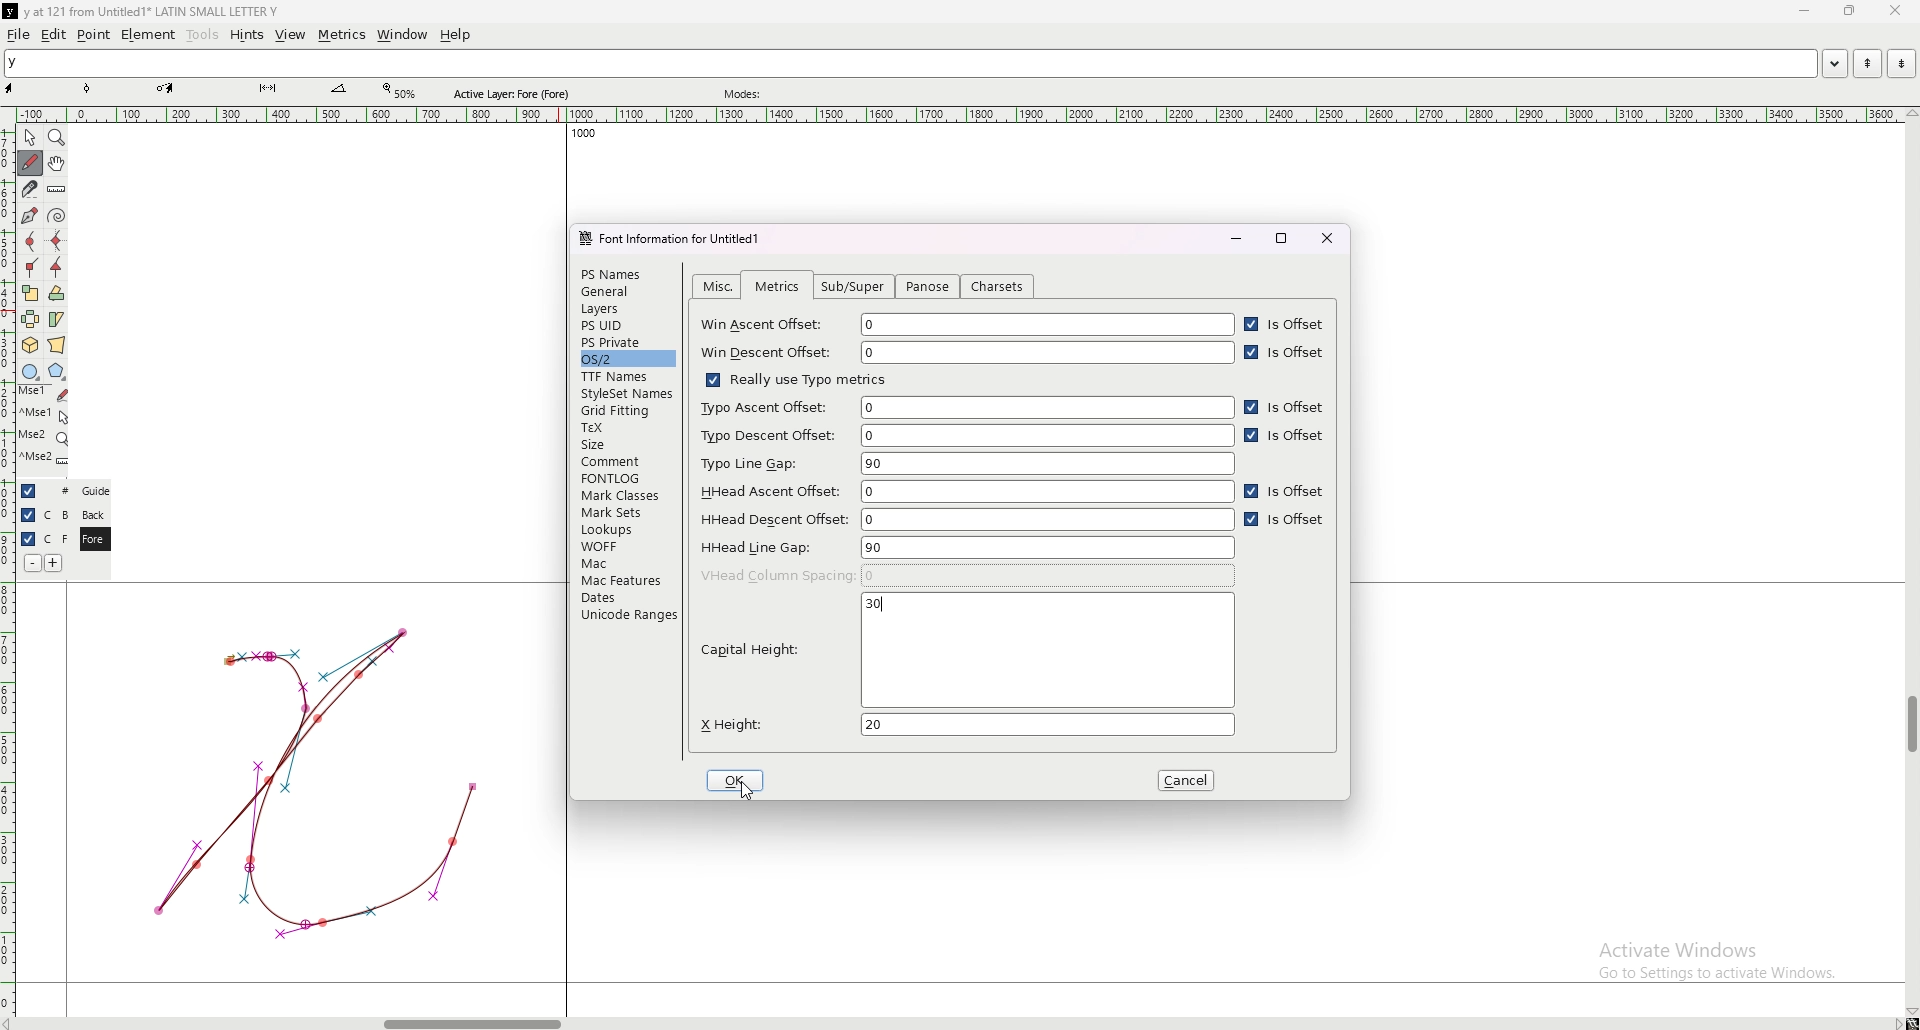 This screenshot has width=1920, height=1030. I want to click on mse 2, so click(44, 460).